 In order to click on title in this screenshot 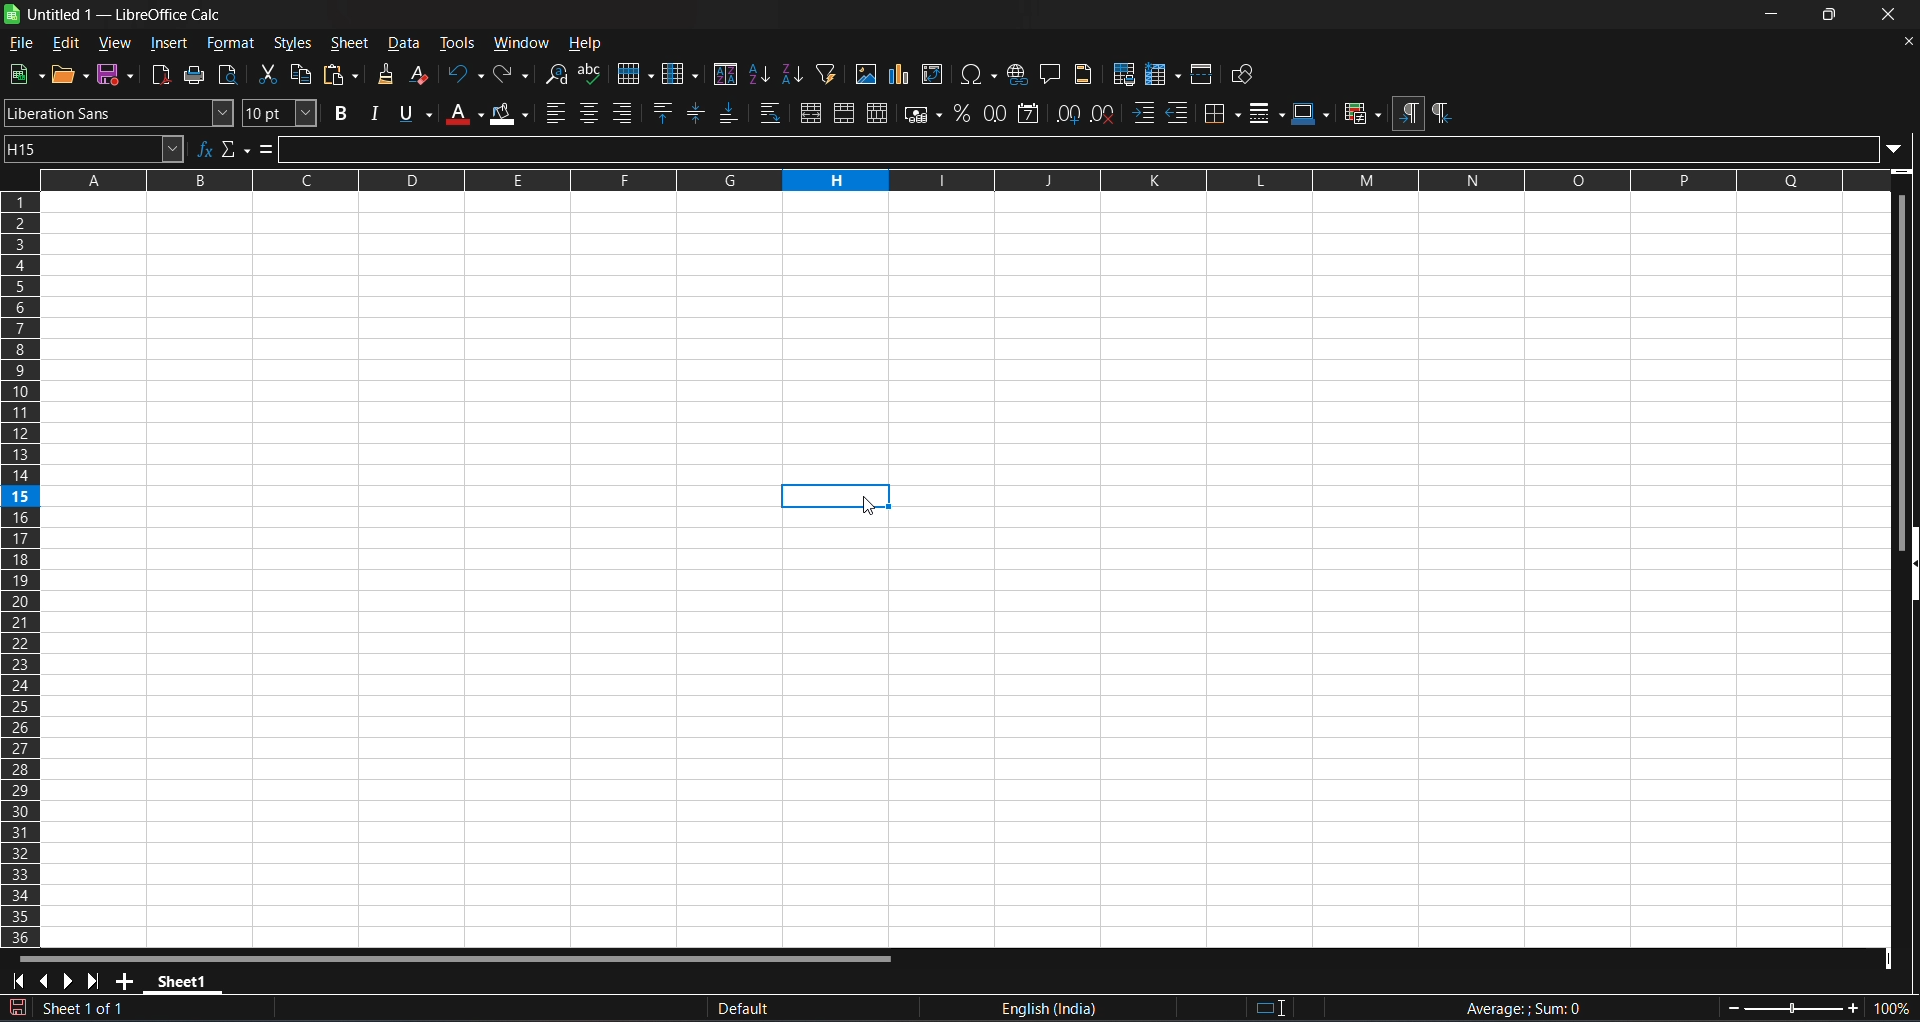, I will do `click(124, 15)`.